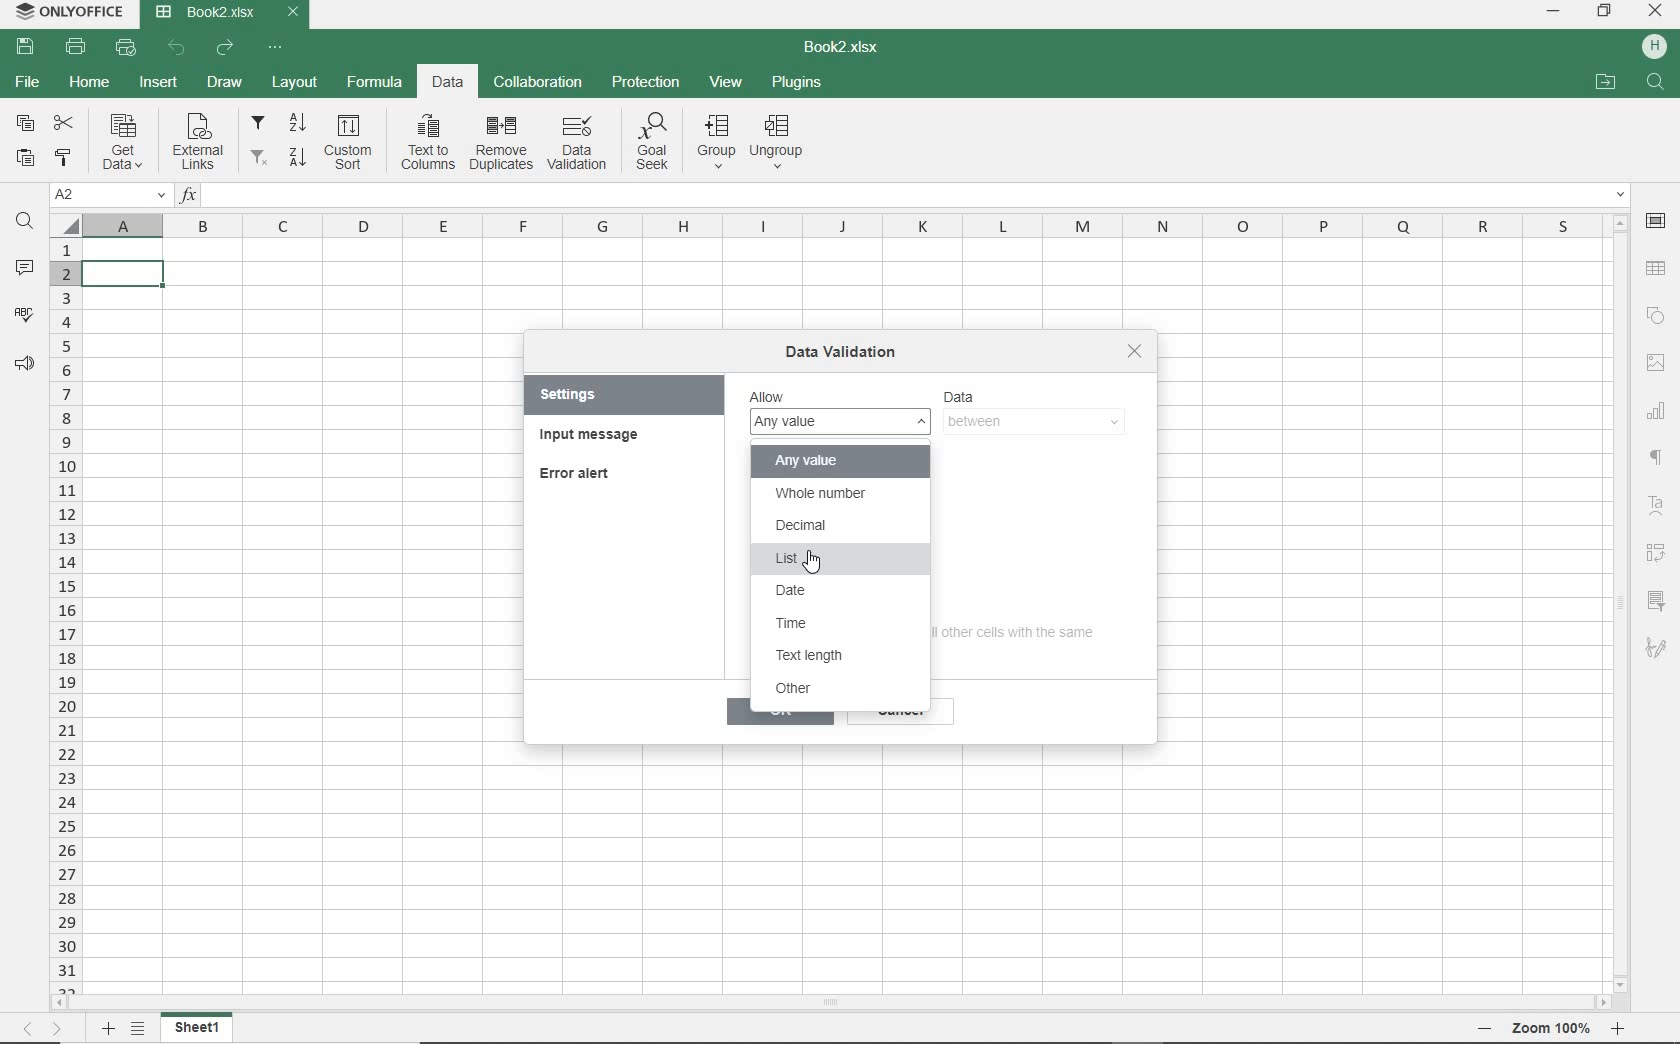  I want to click on FILE, so click(28, 82).